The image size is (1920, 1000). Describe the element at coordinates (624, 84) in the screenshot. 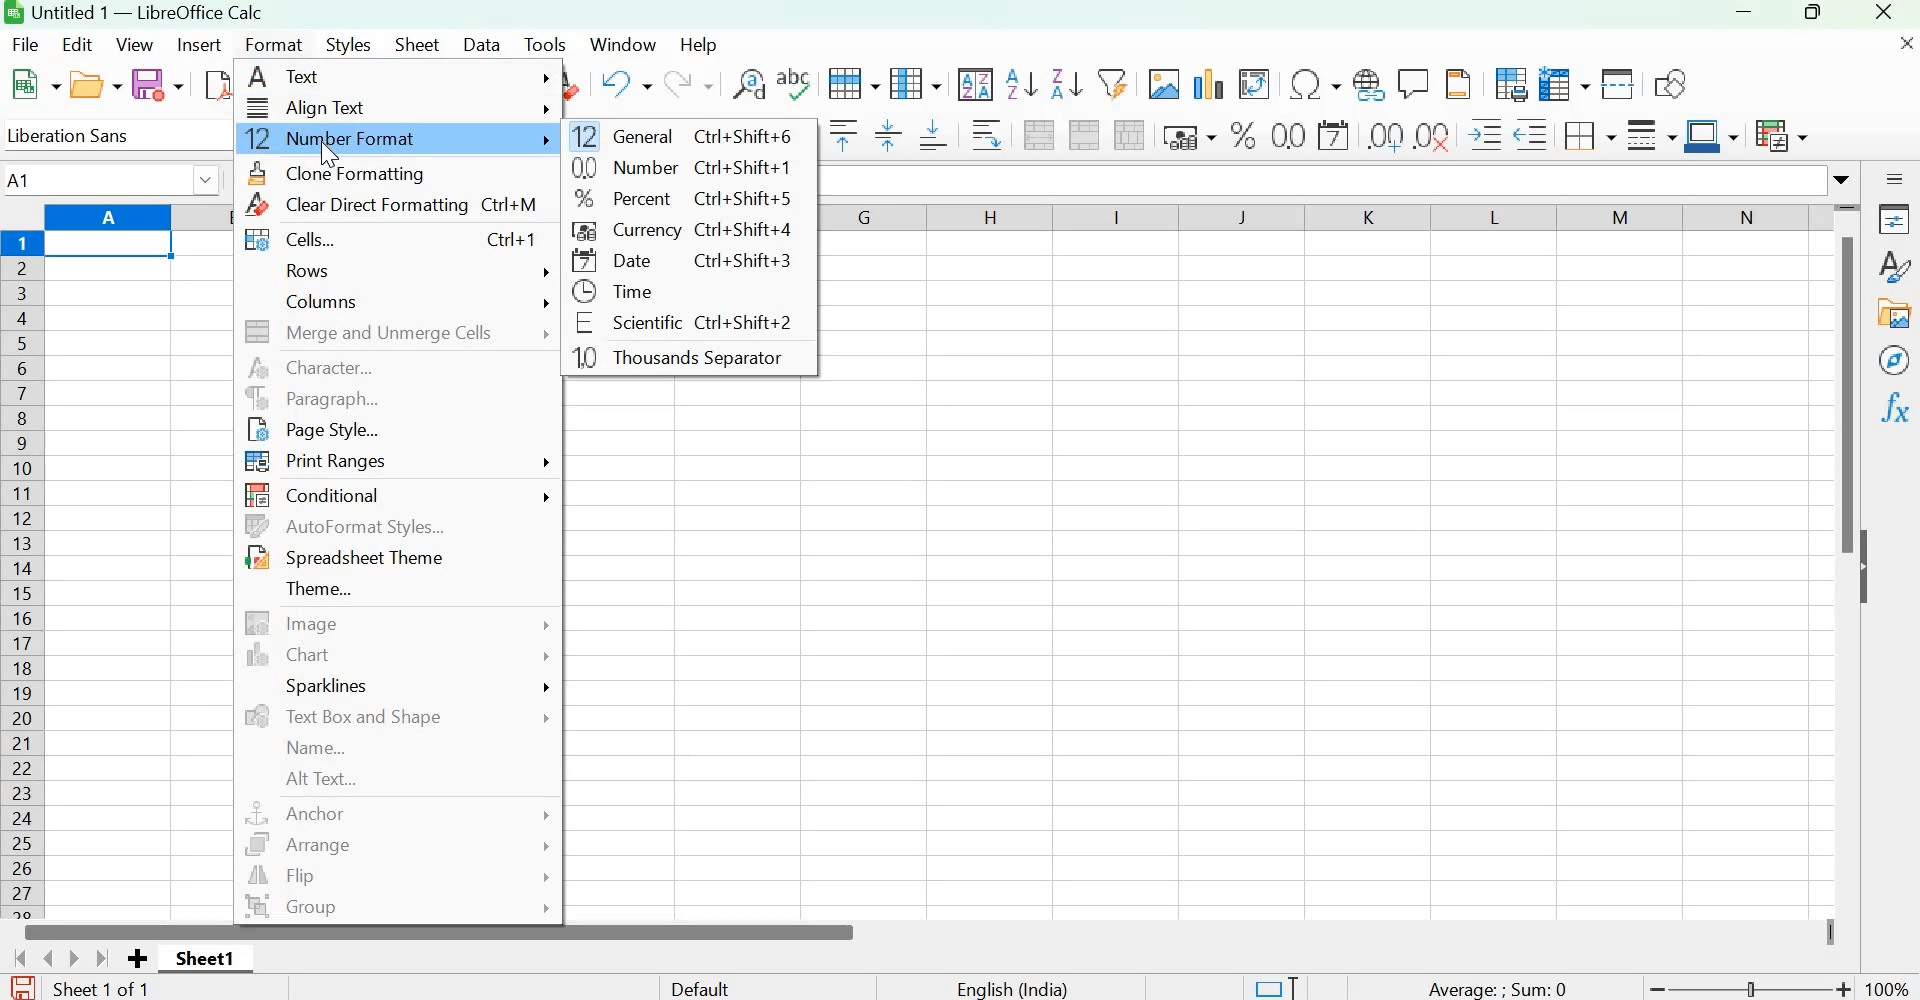

I see `Undo: insert` at that location.